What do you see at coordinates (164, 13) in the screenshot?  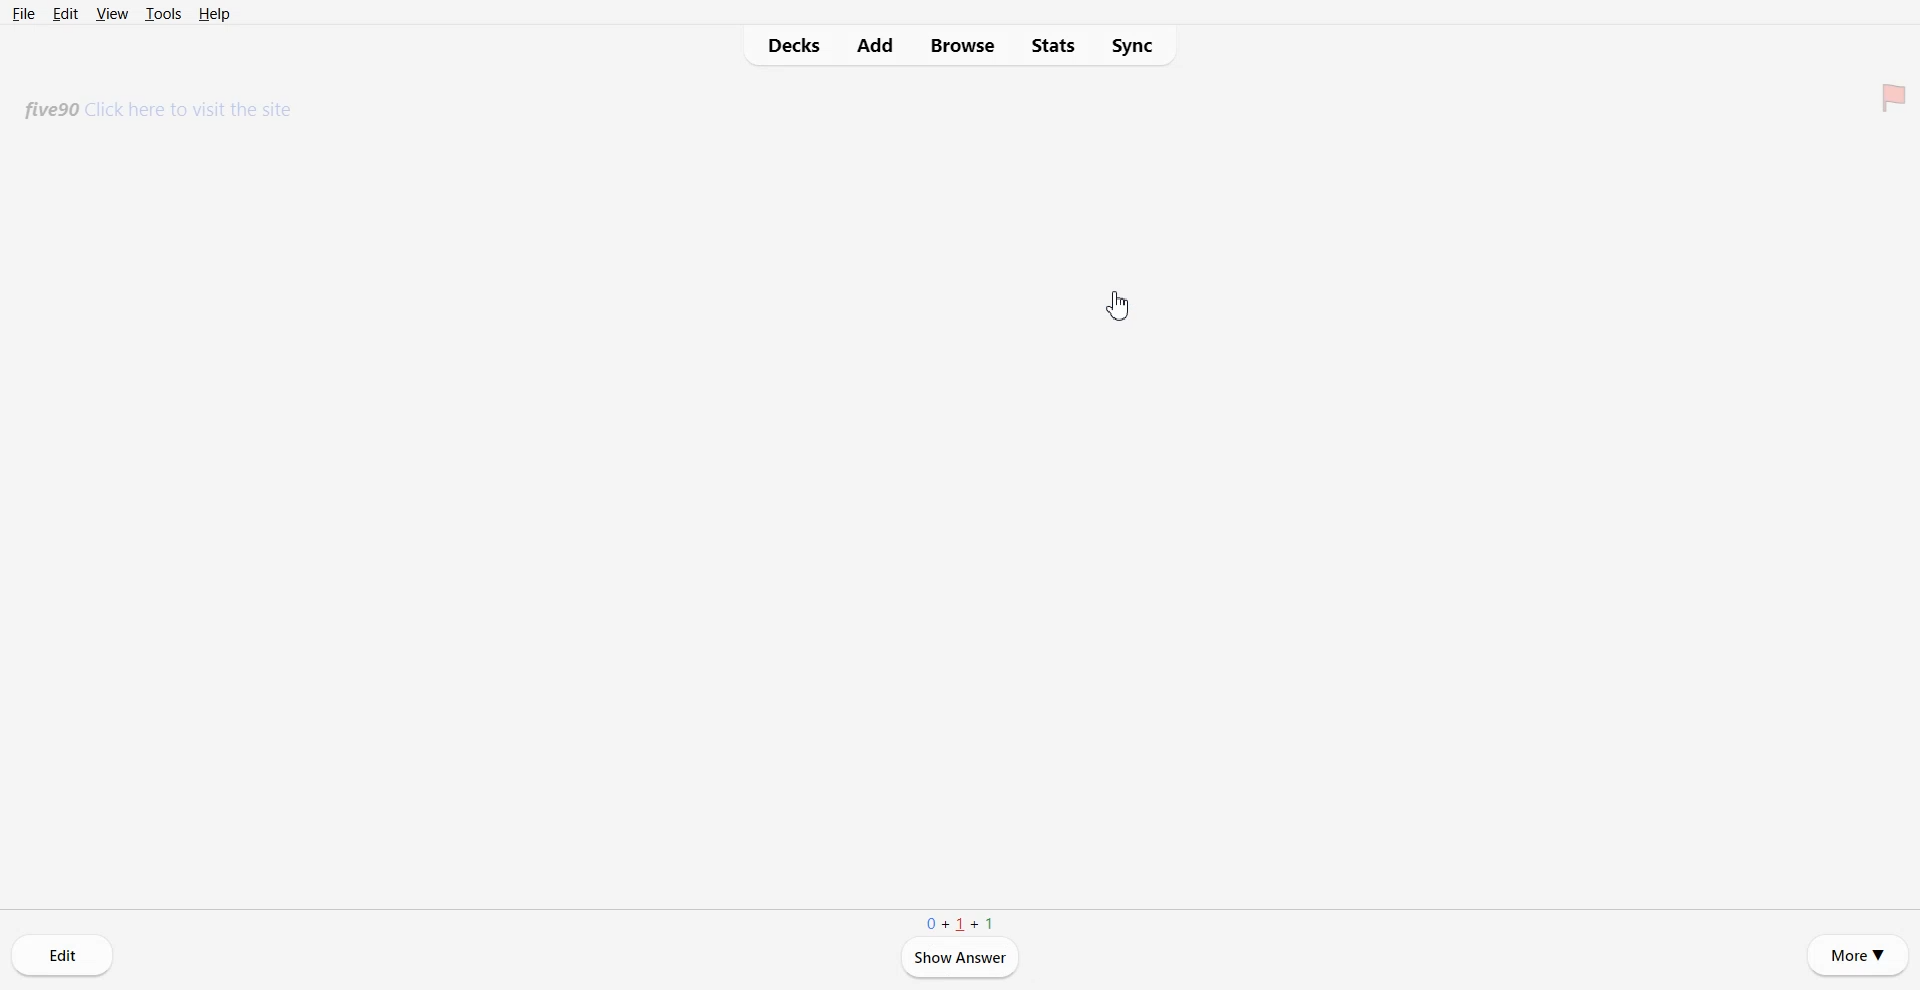 I see `Tools` at bounding box center [164, 13].